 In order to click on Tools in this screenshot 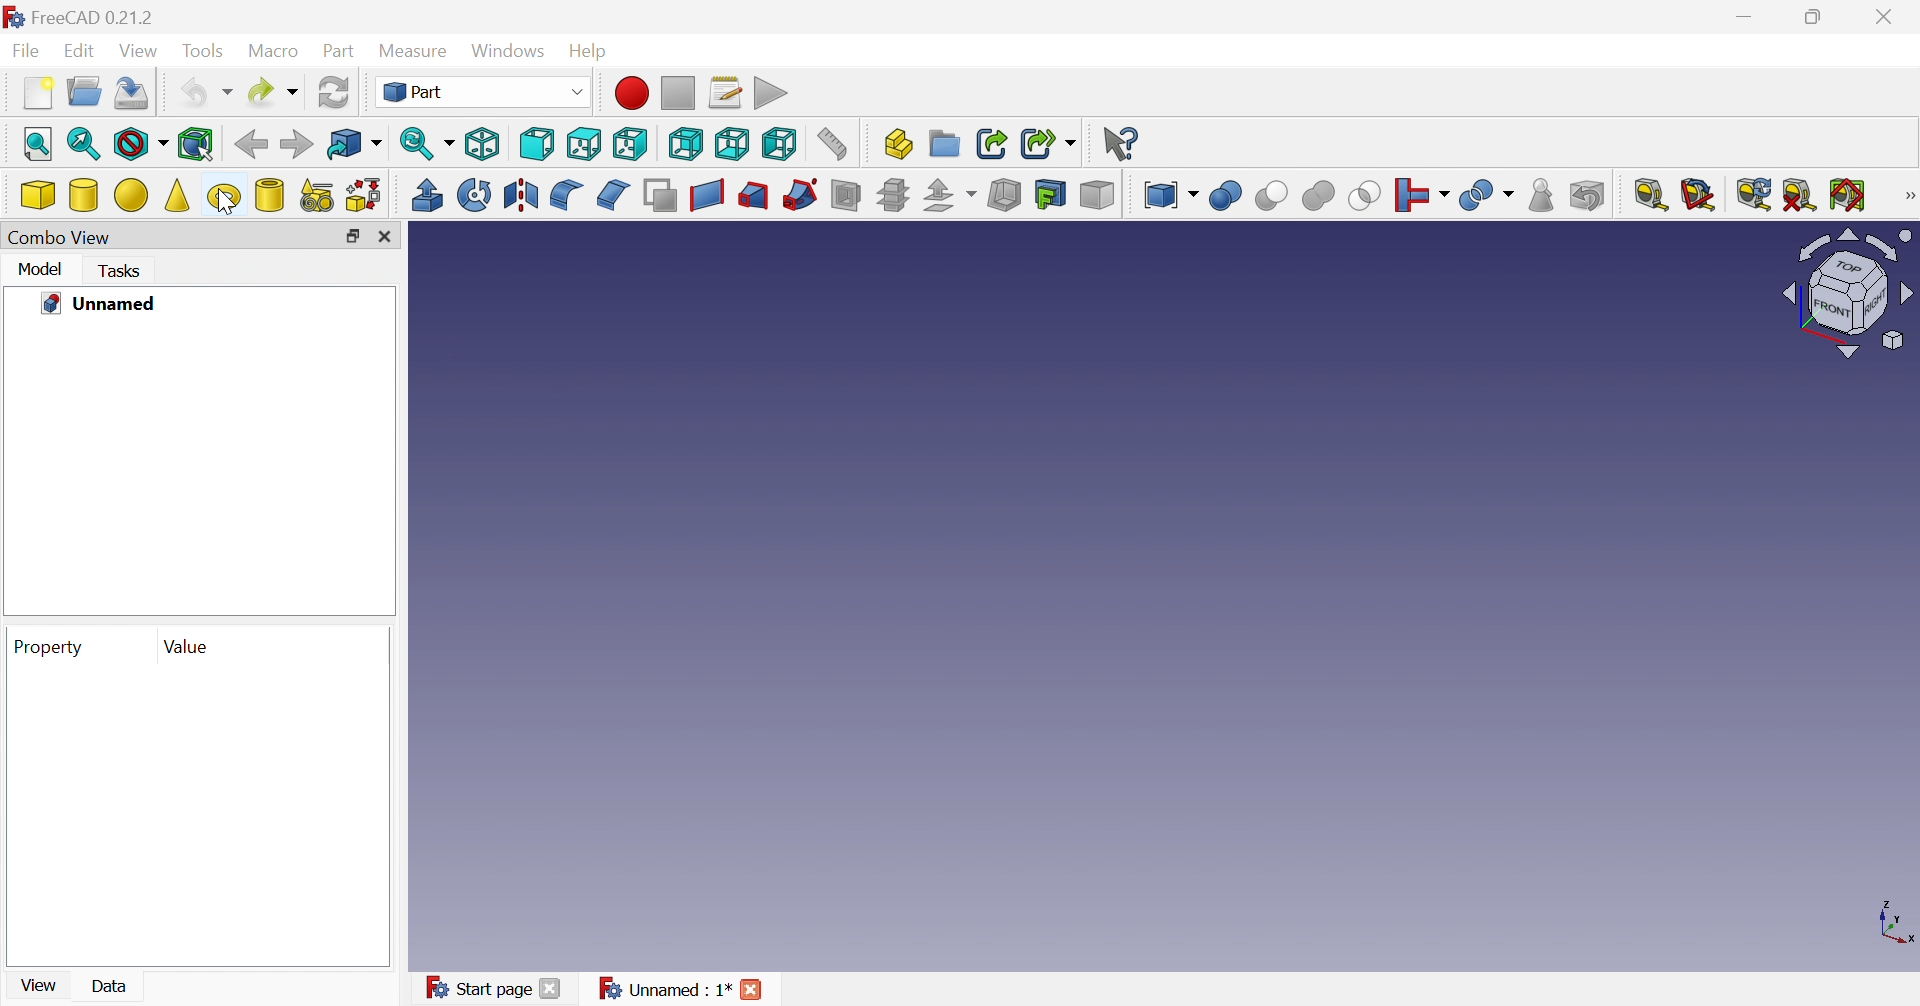, I will do `click(202, 53)`.